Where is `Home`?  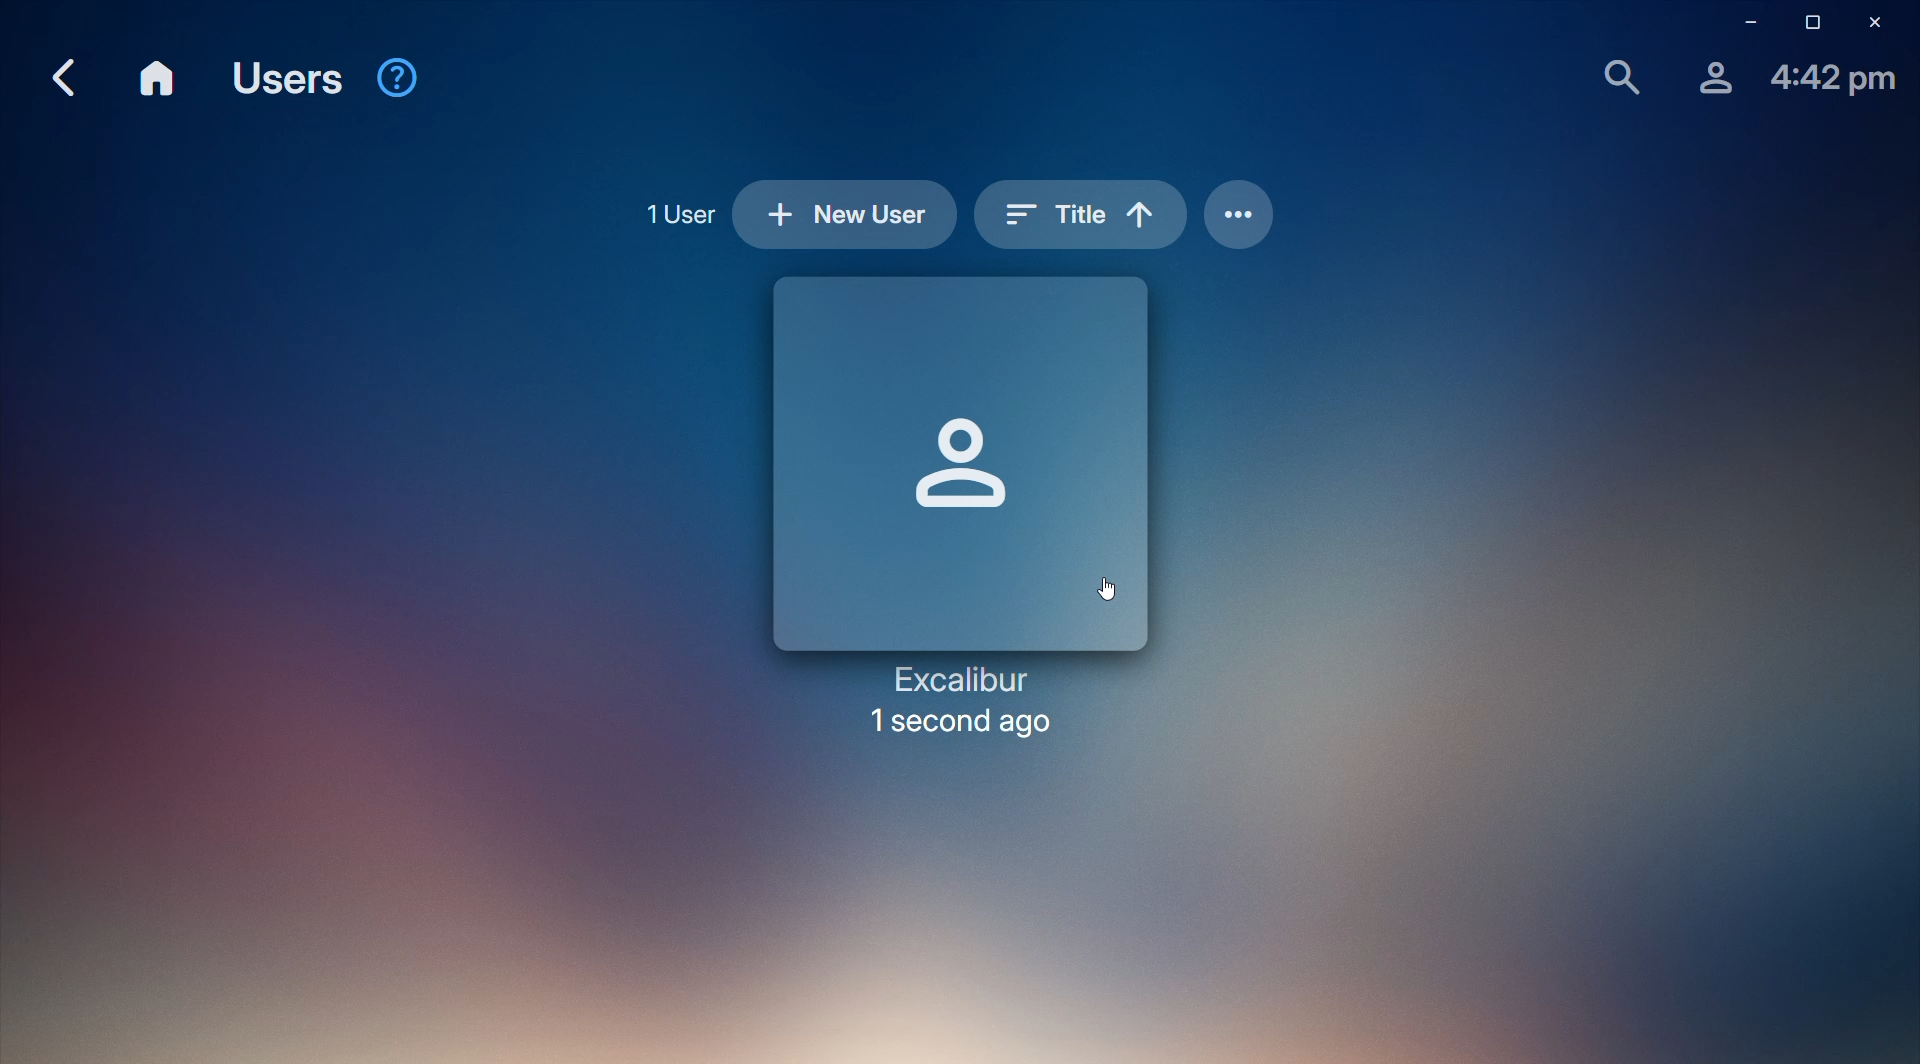
Home is located at coordinates (161, 81).